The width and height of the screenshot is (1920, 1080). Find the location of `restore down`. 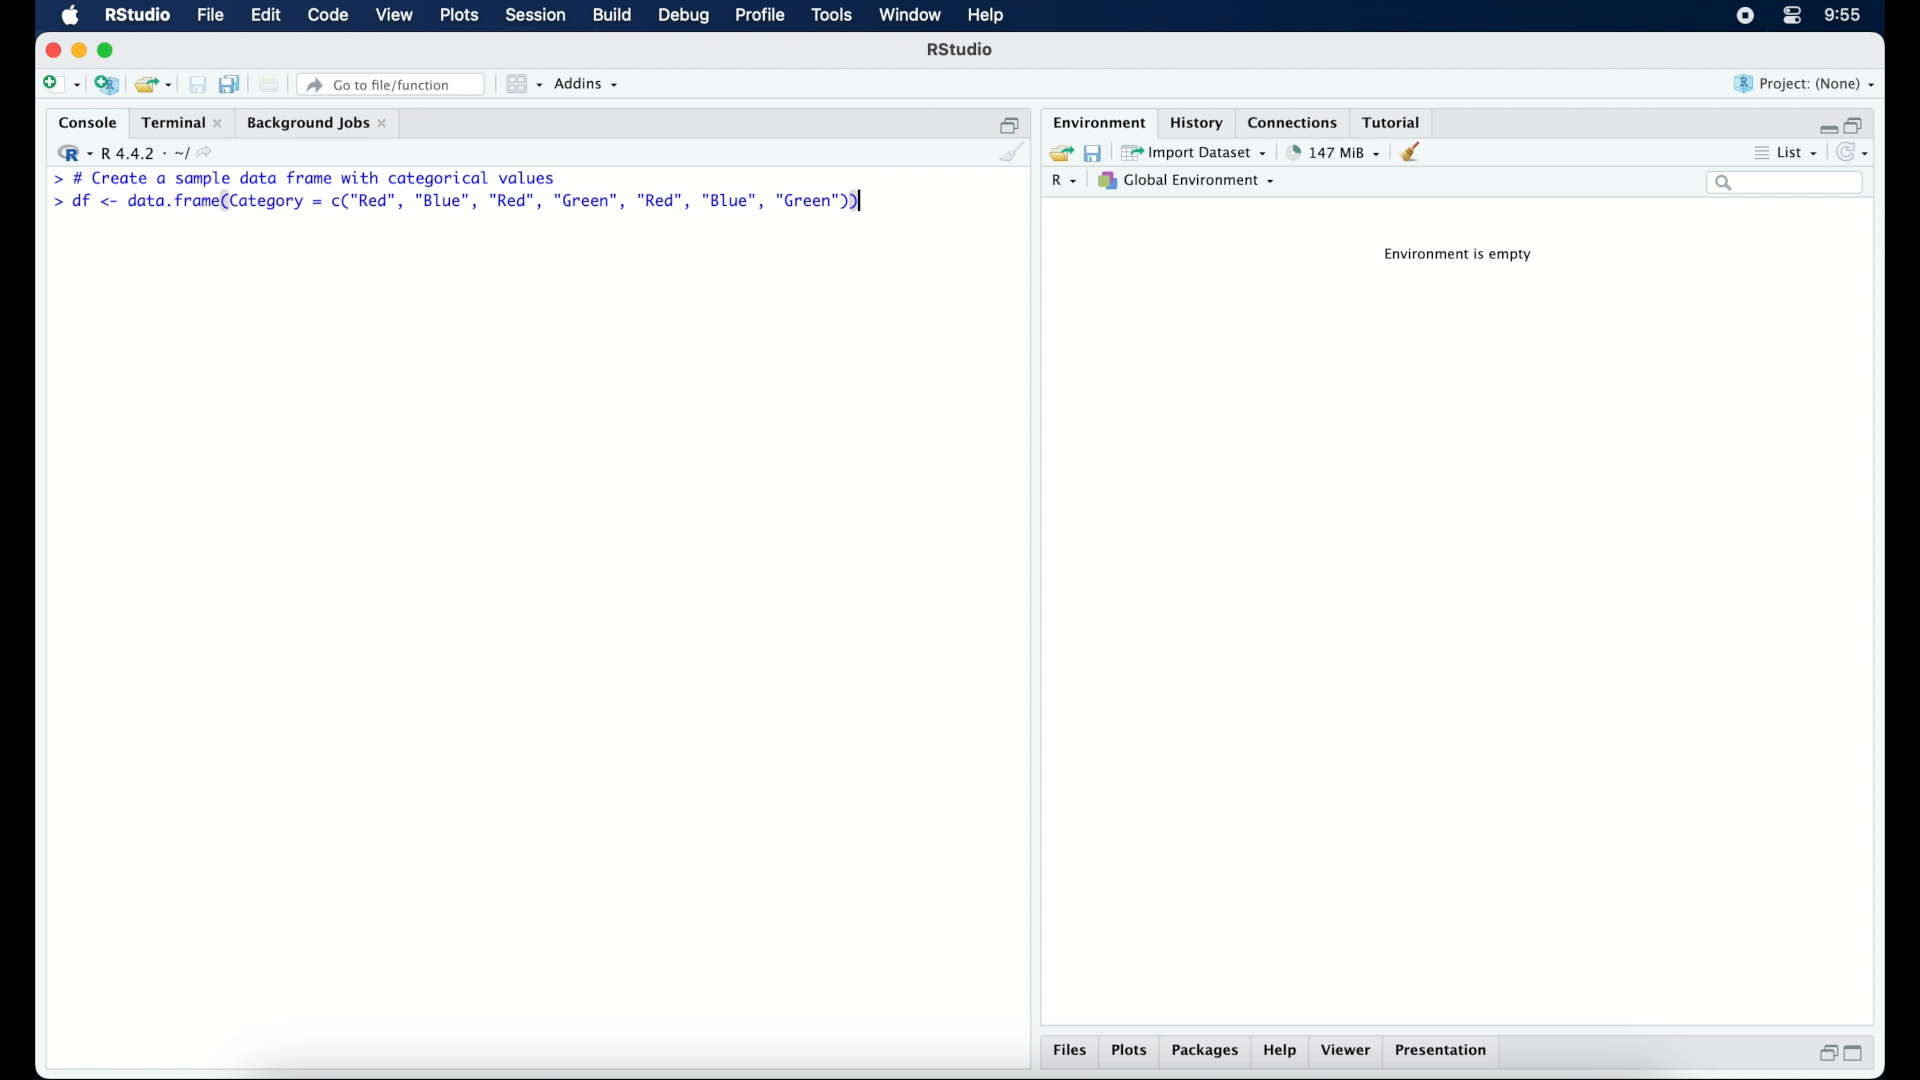

restore down is located at coordinates (1825, 1053).